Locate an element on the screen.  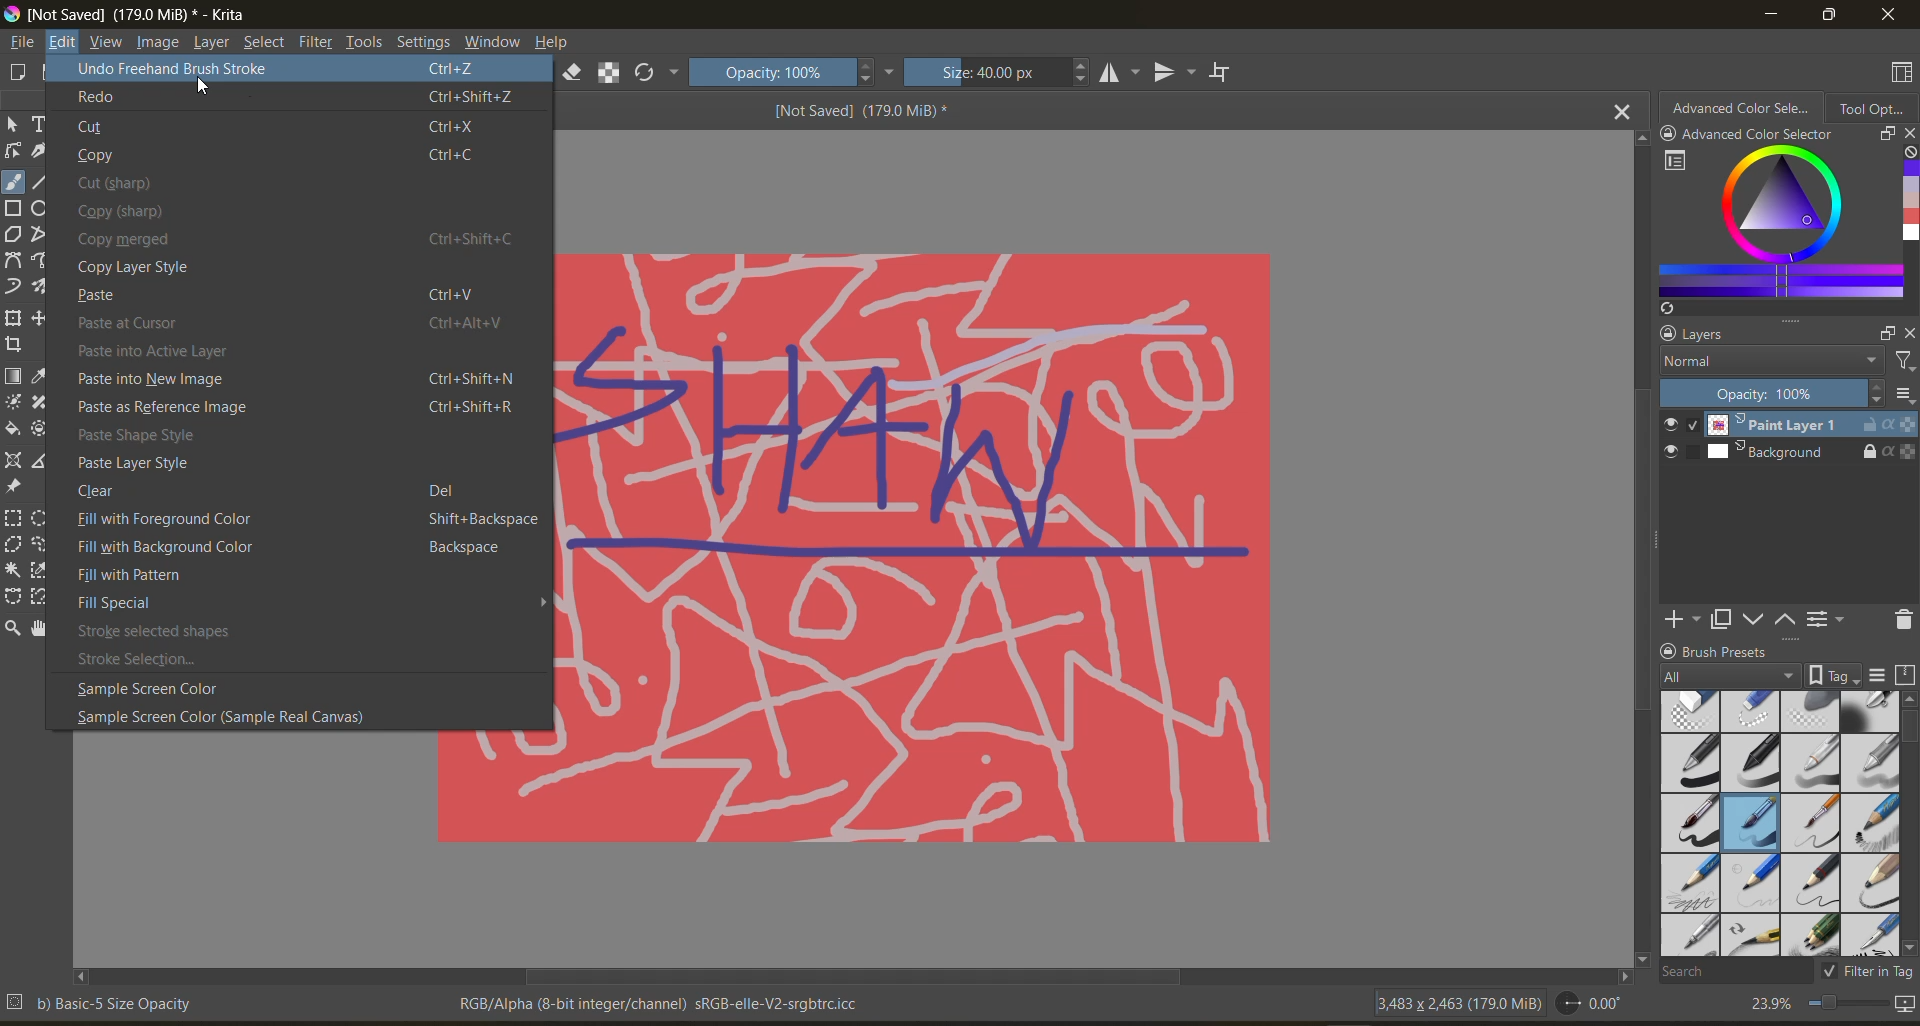
pan tool is located at coordinates (44, 627).